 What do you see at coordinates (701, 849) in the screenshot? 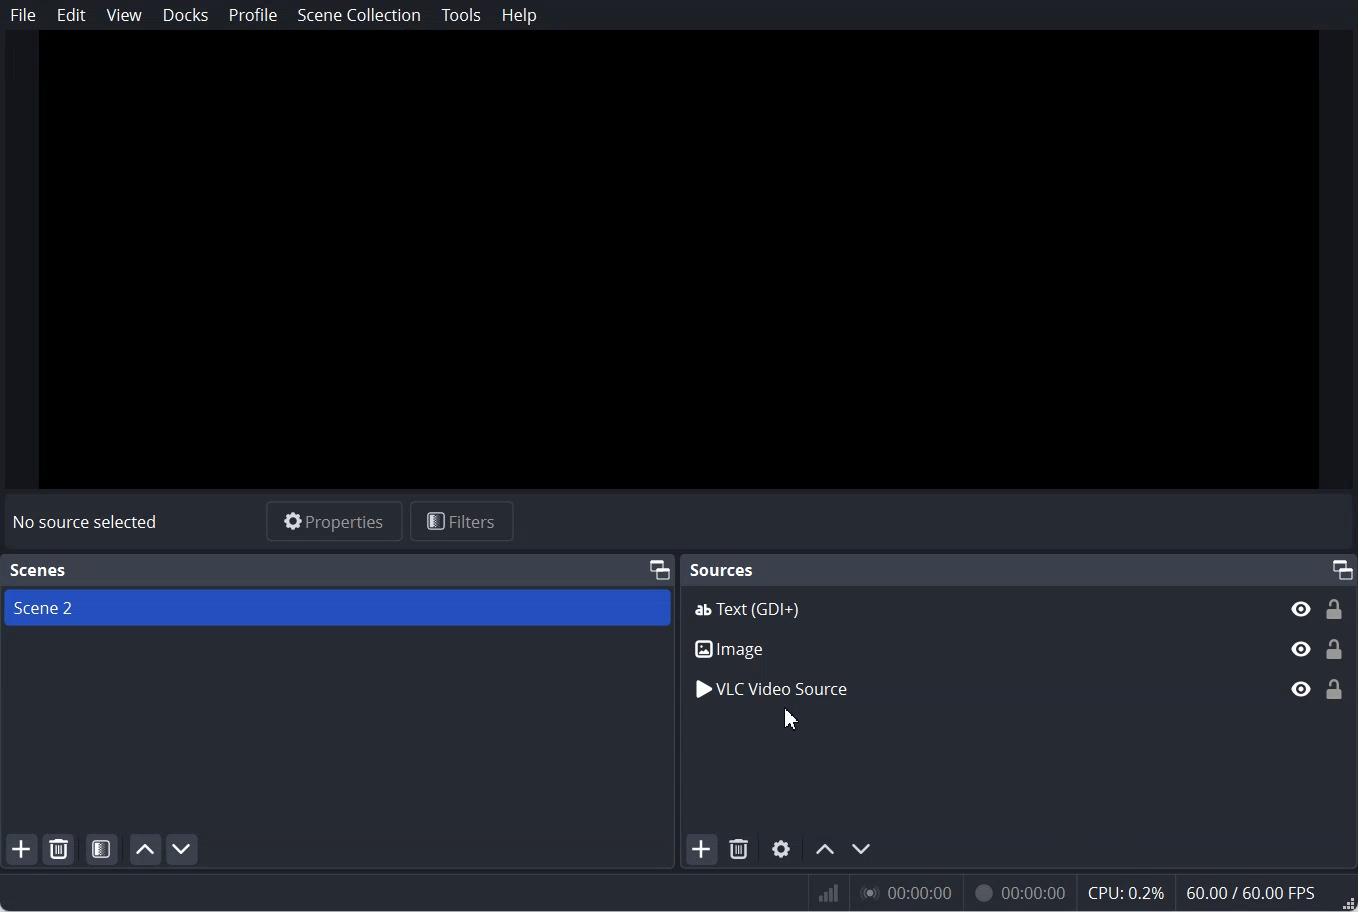
I see `Add Source` at bounding box center [701, 849].